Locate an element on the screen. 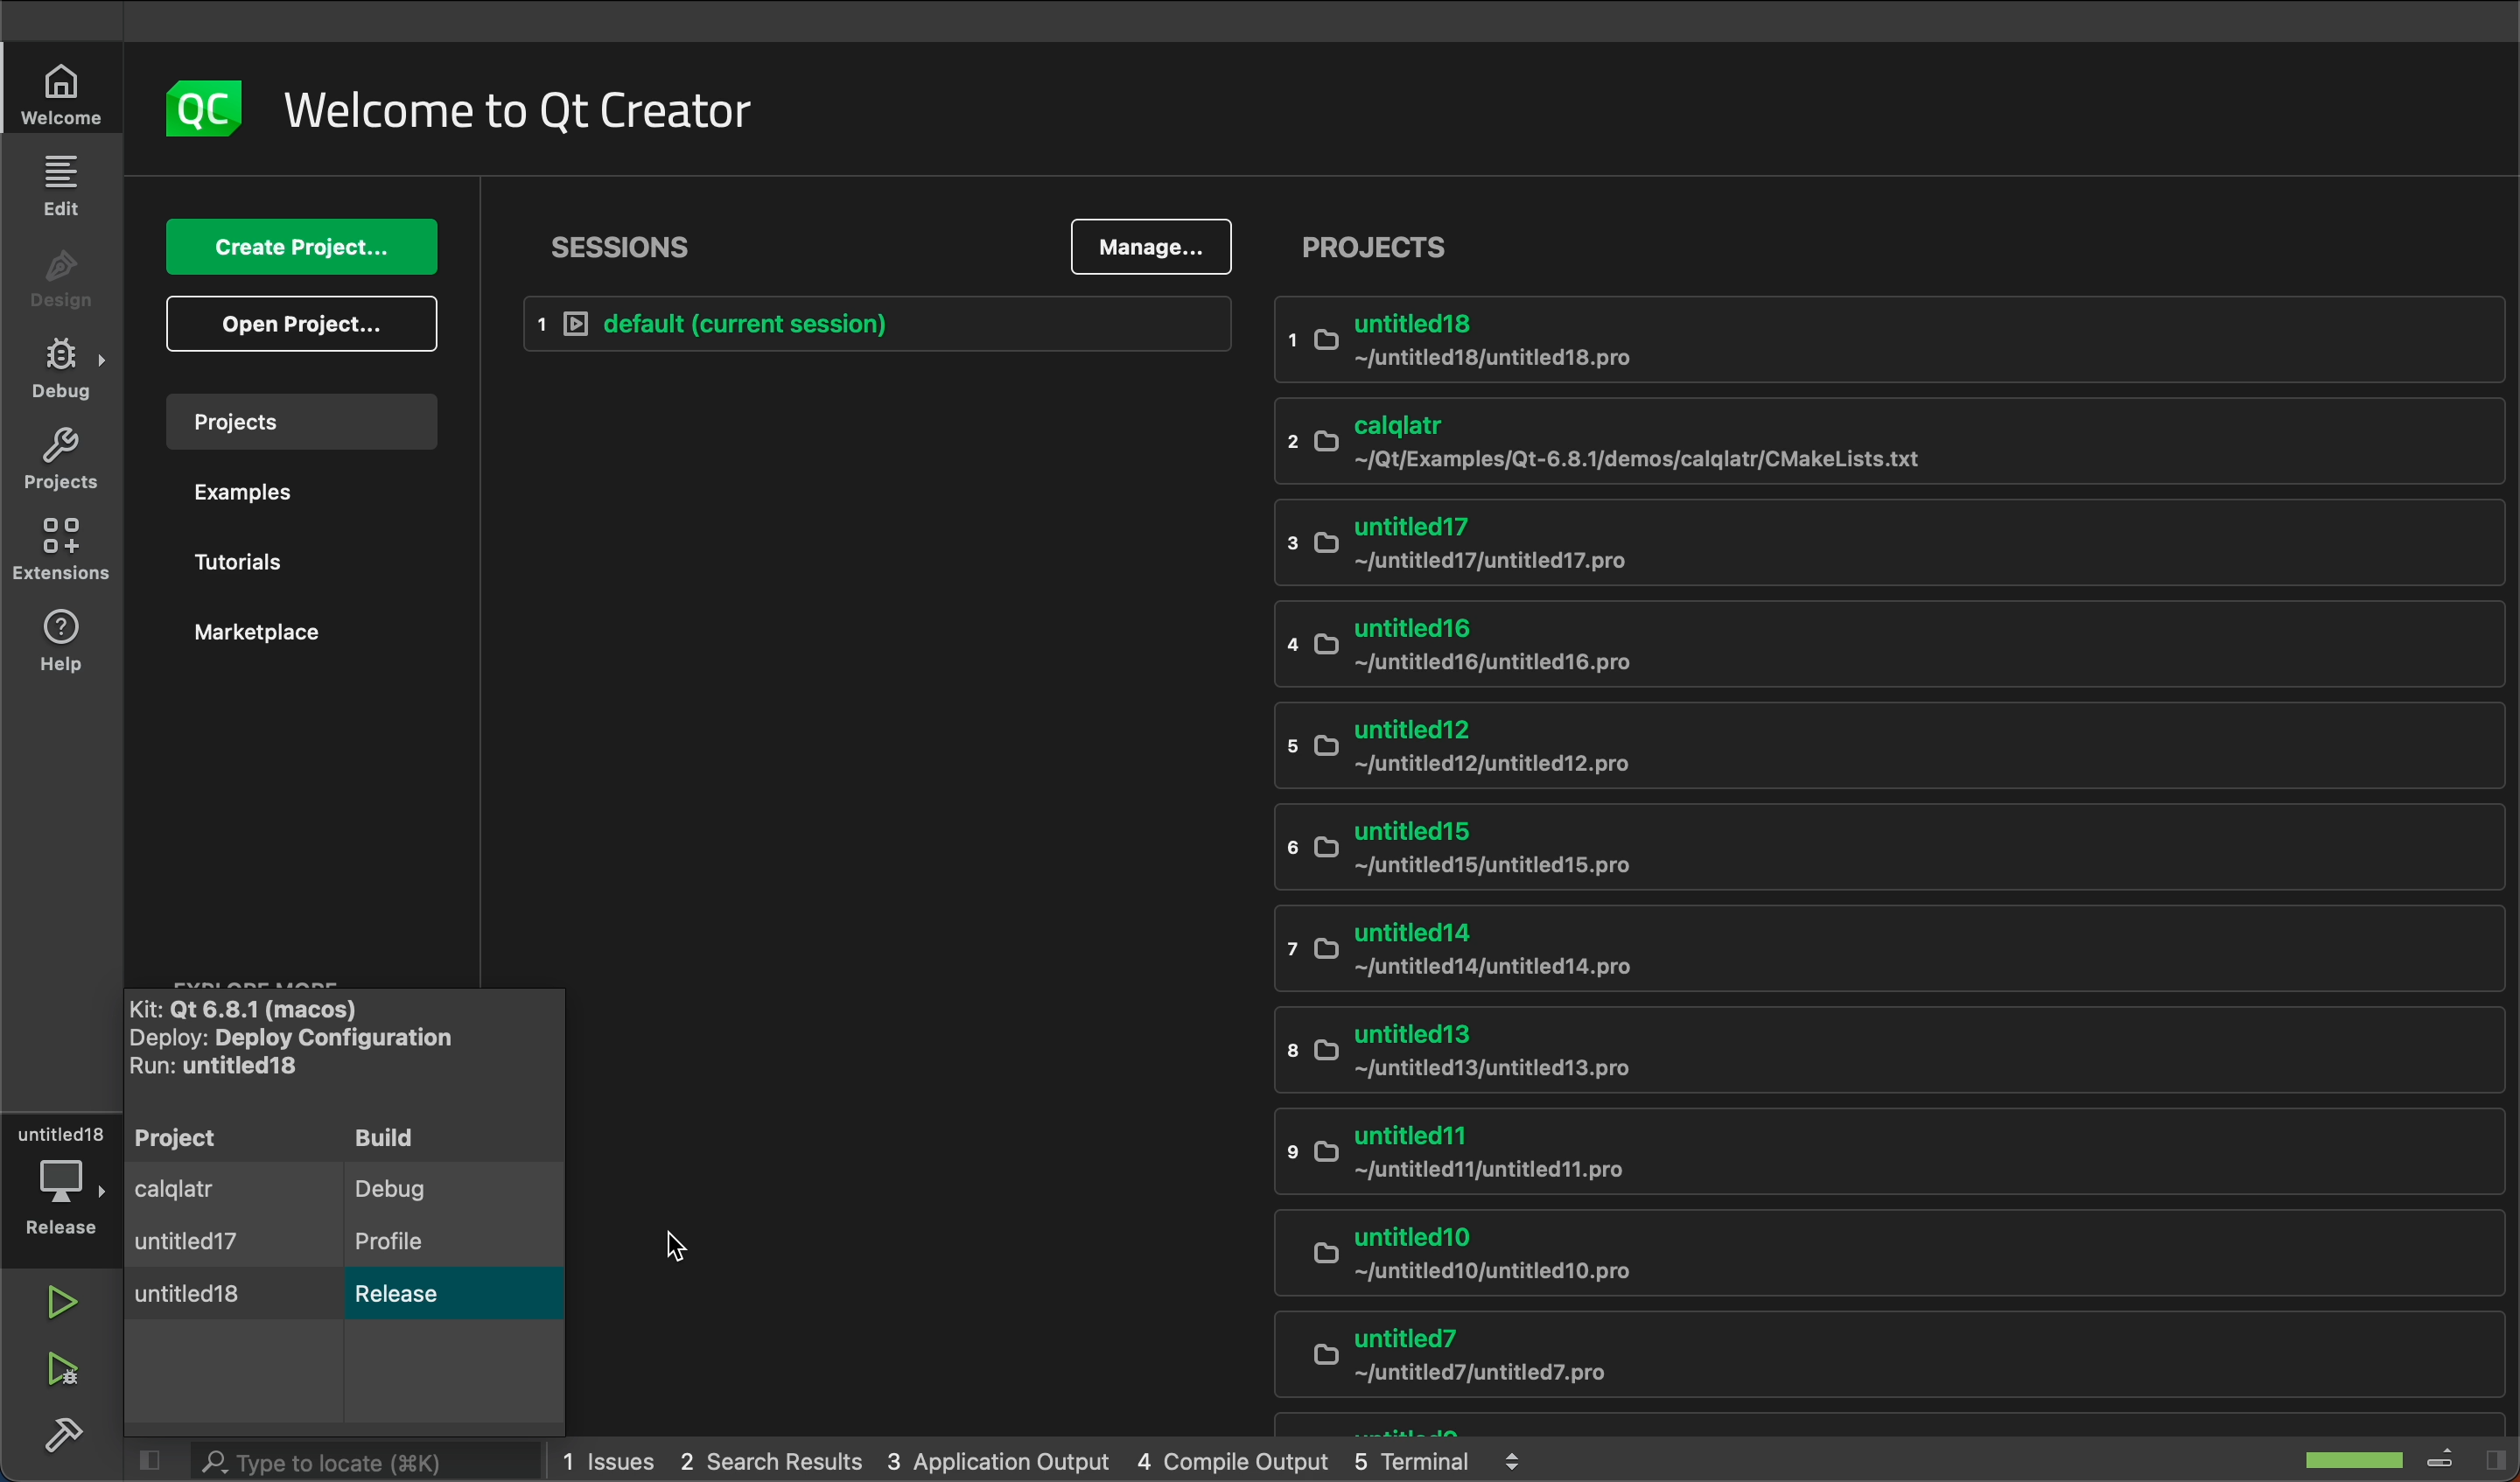 The image size is (2520, 1482). marketplace is located at coordinates (287, 649).